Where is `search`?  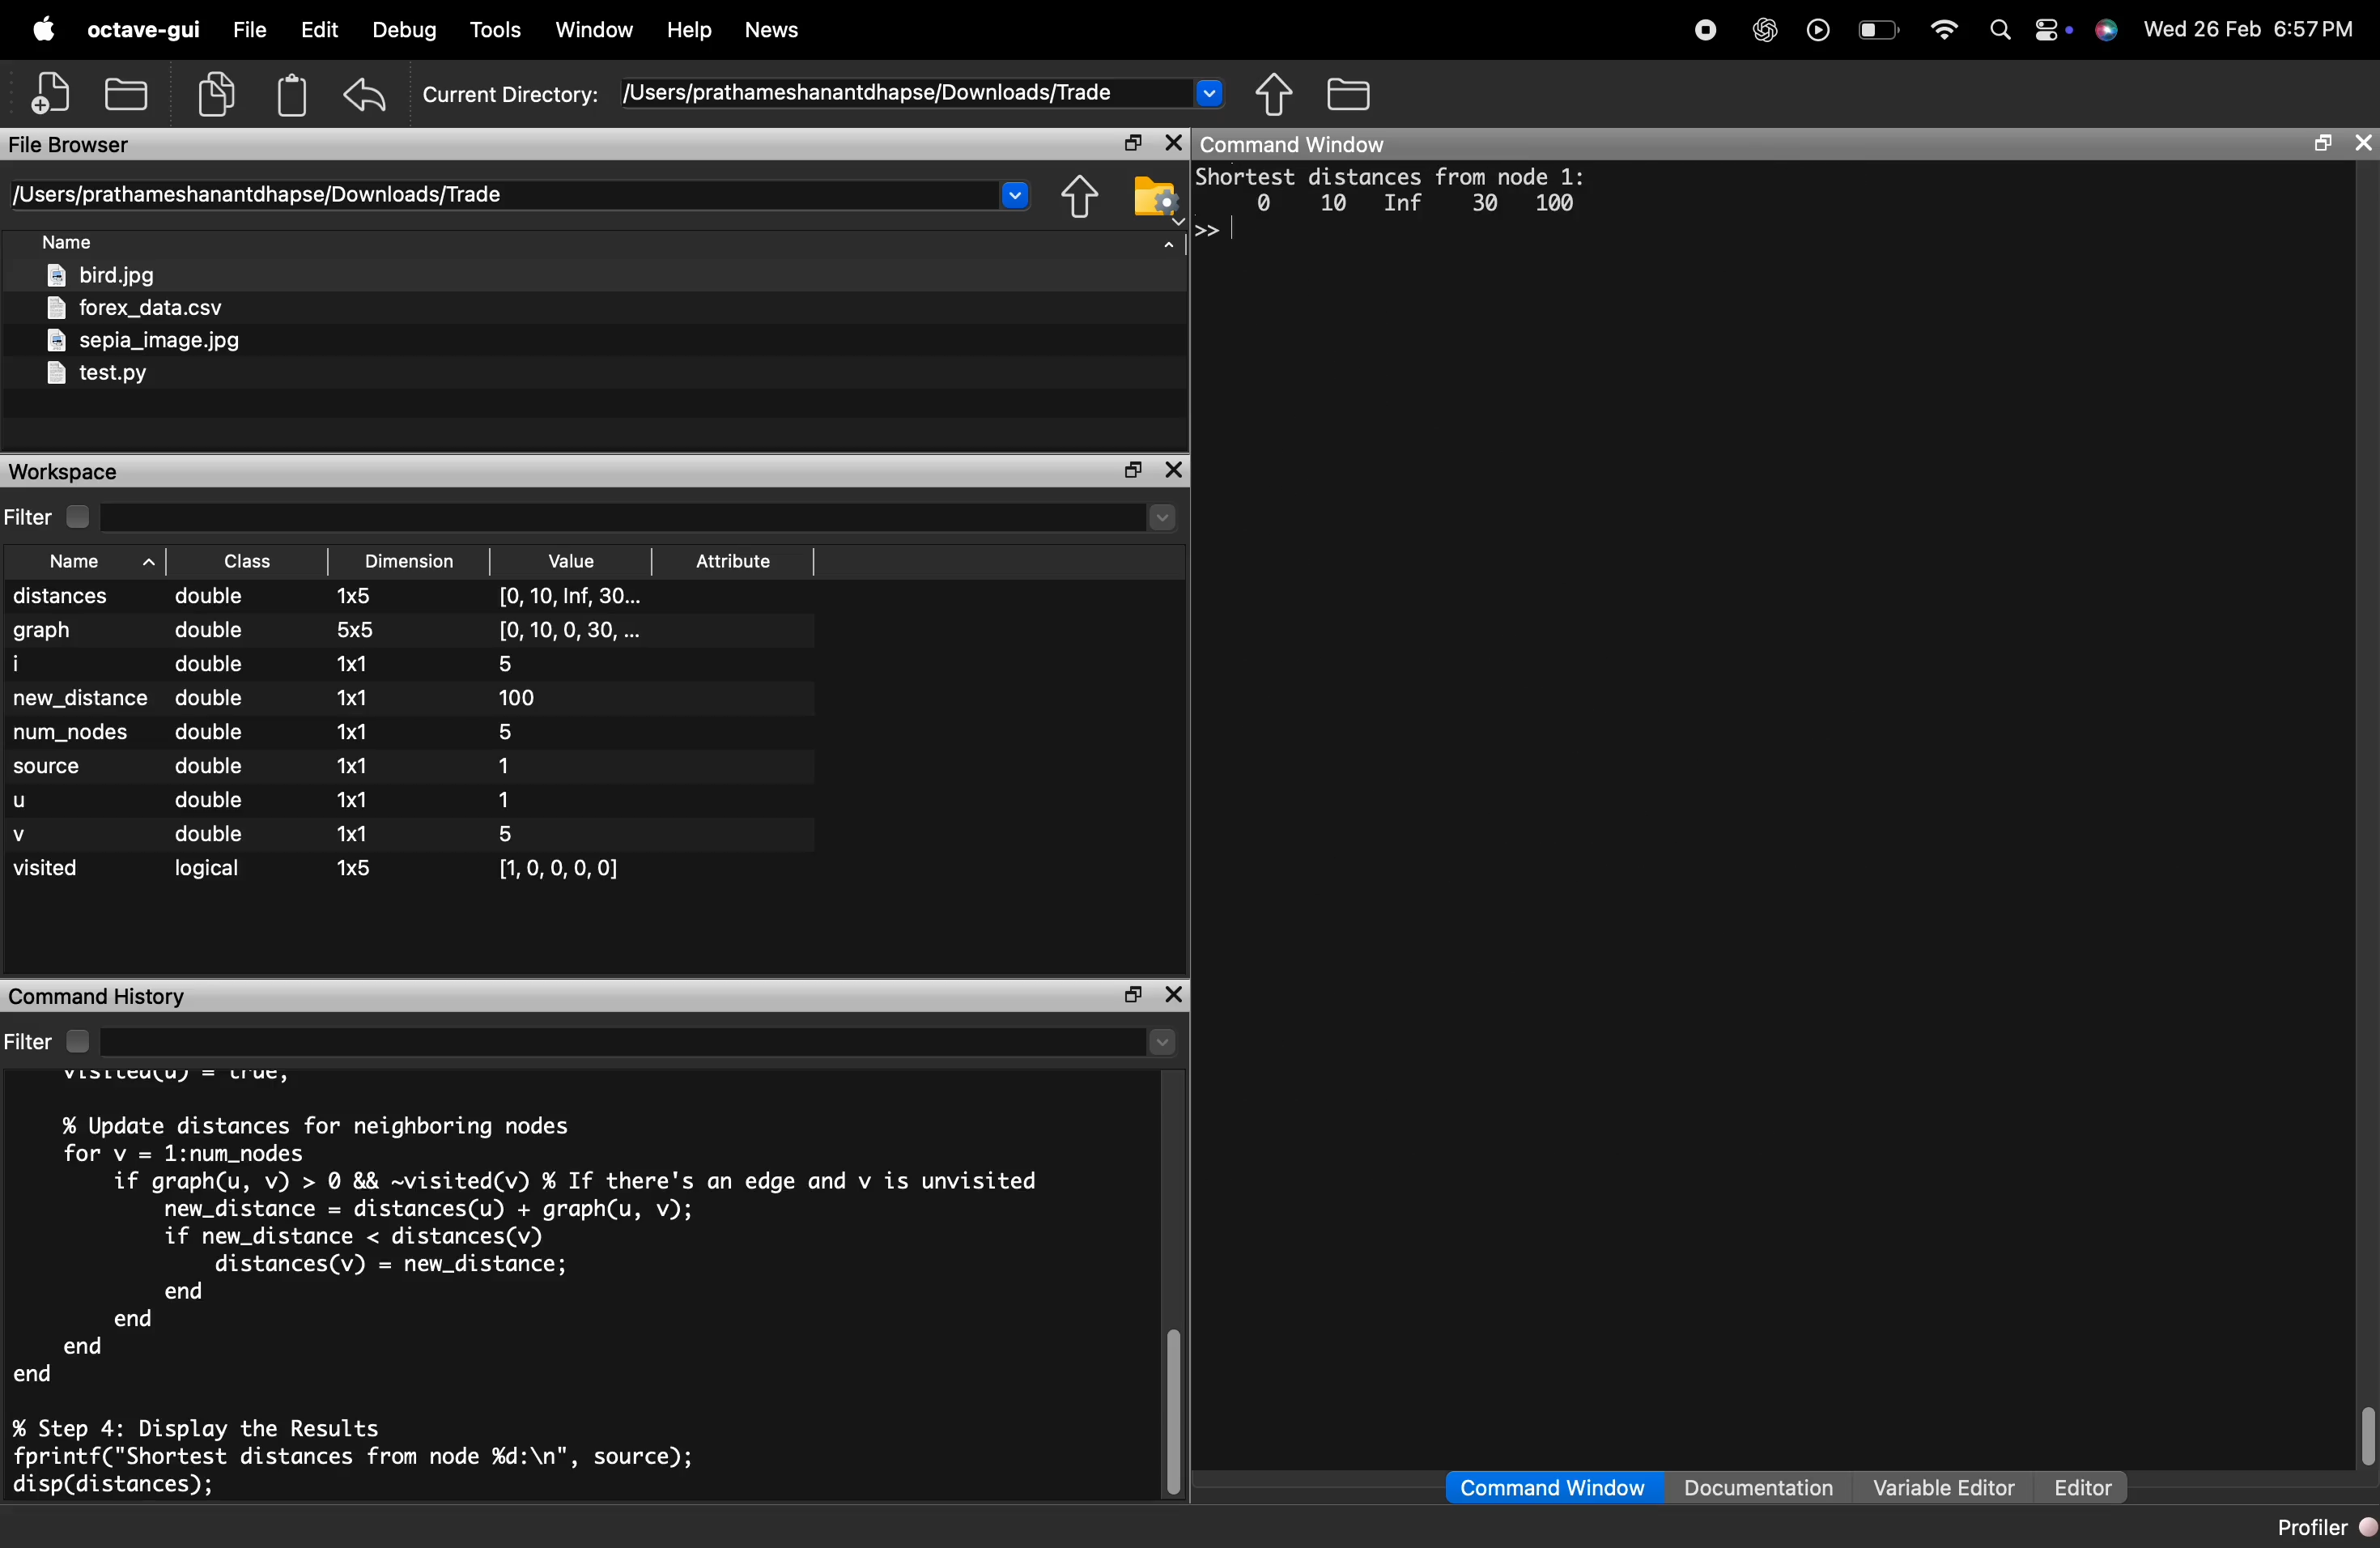
search is located at coordinates (2003, 32).